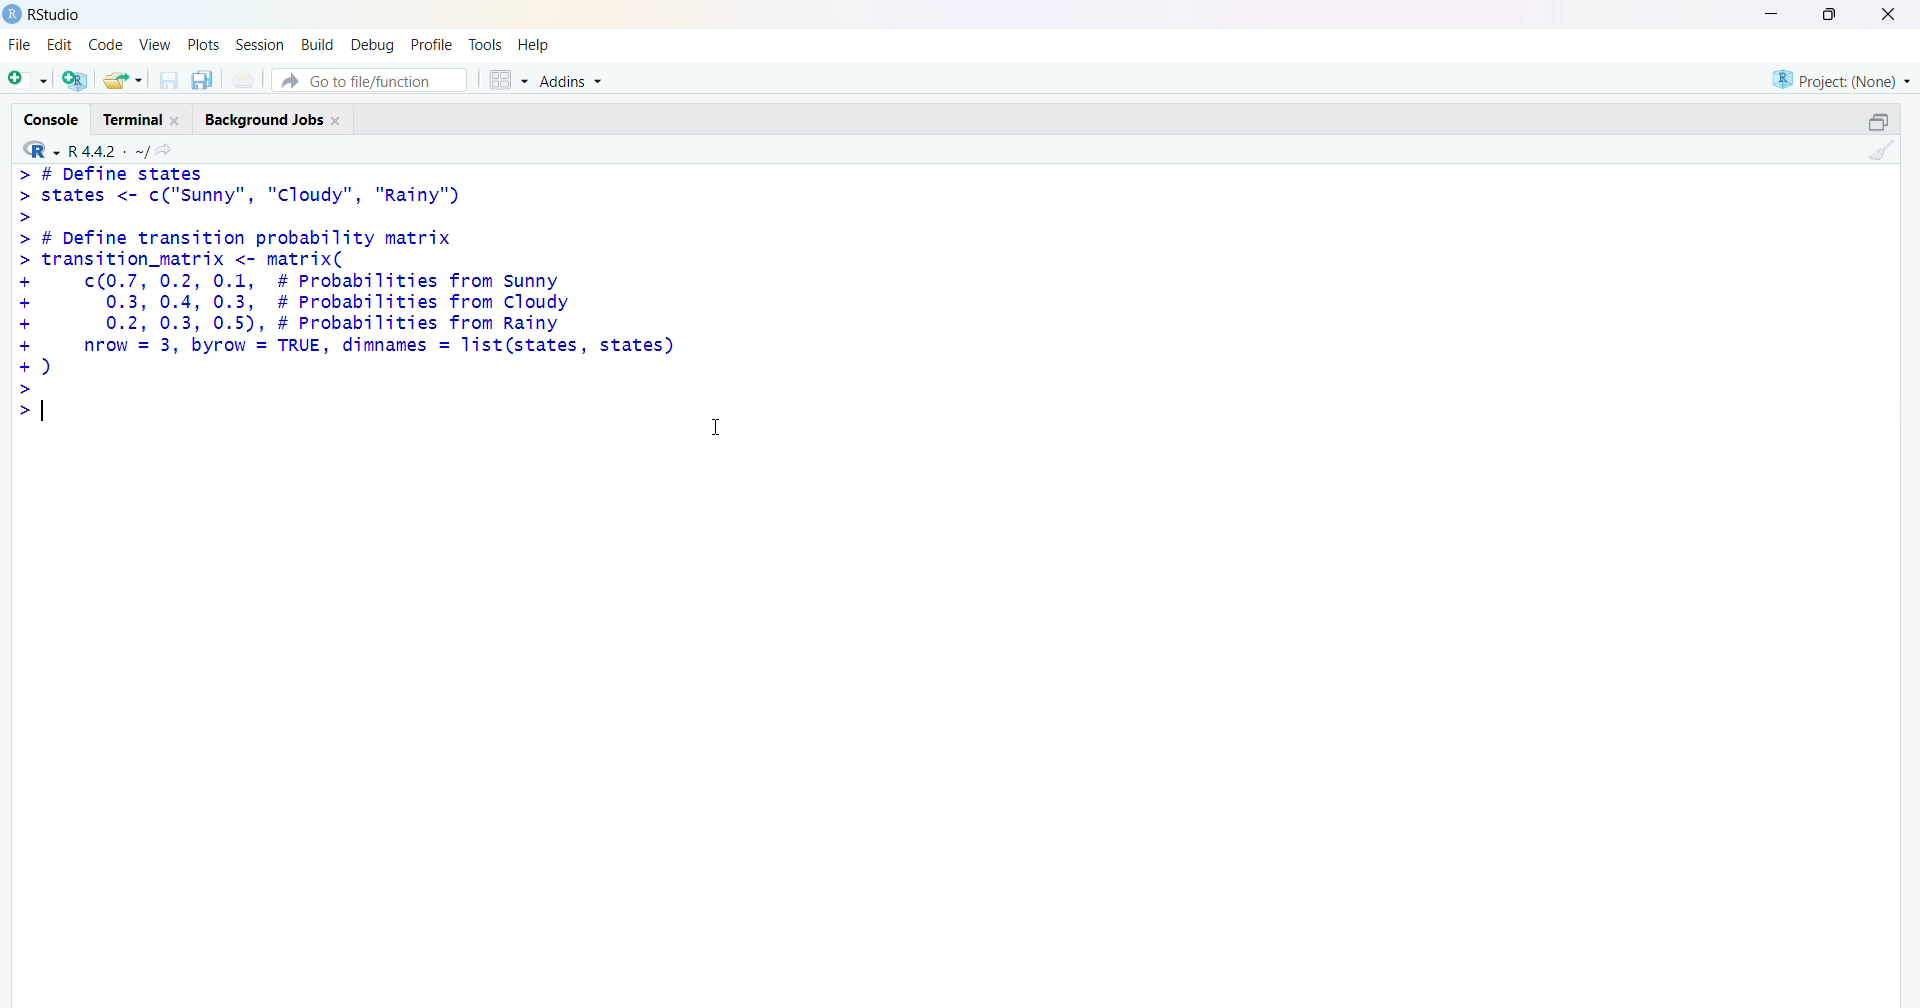  What do you see at coordinates (428, 45) in the screenshot?
I see `profile` at bounding box center [428, 45].